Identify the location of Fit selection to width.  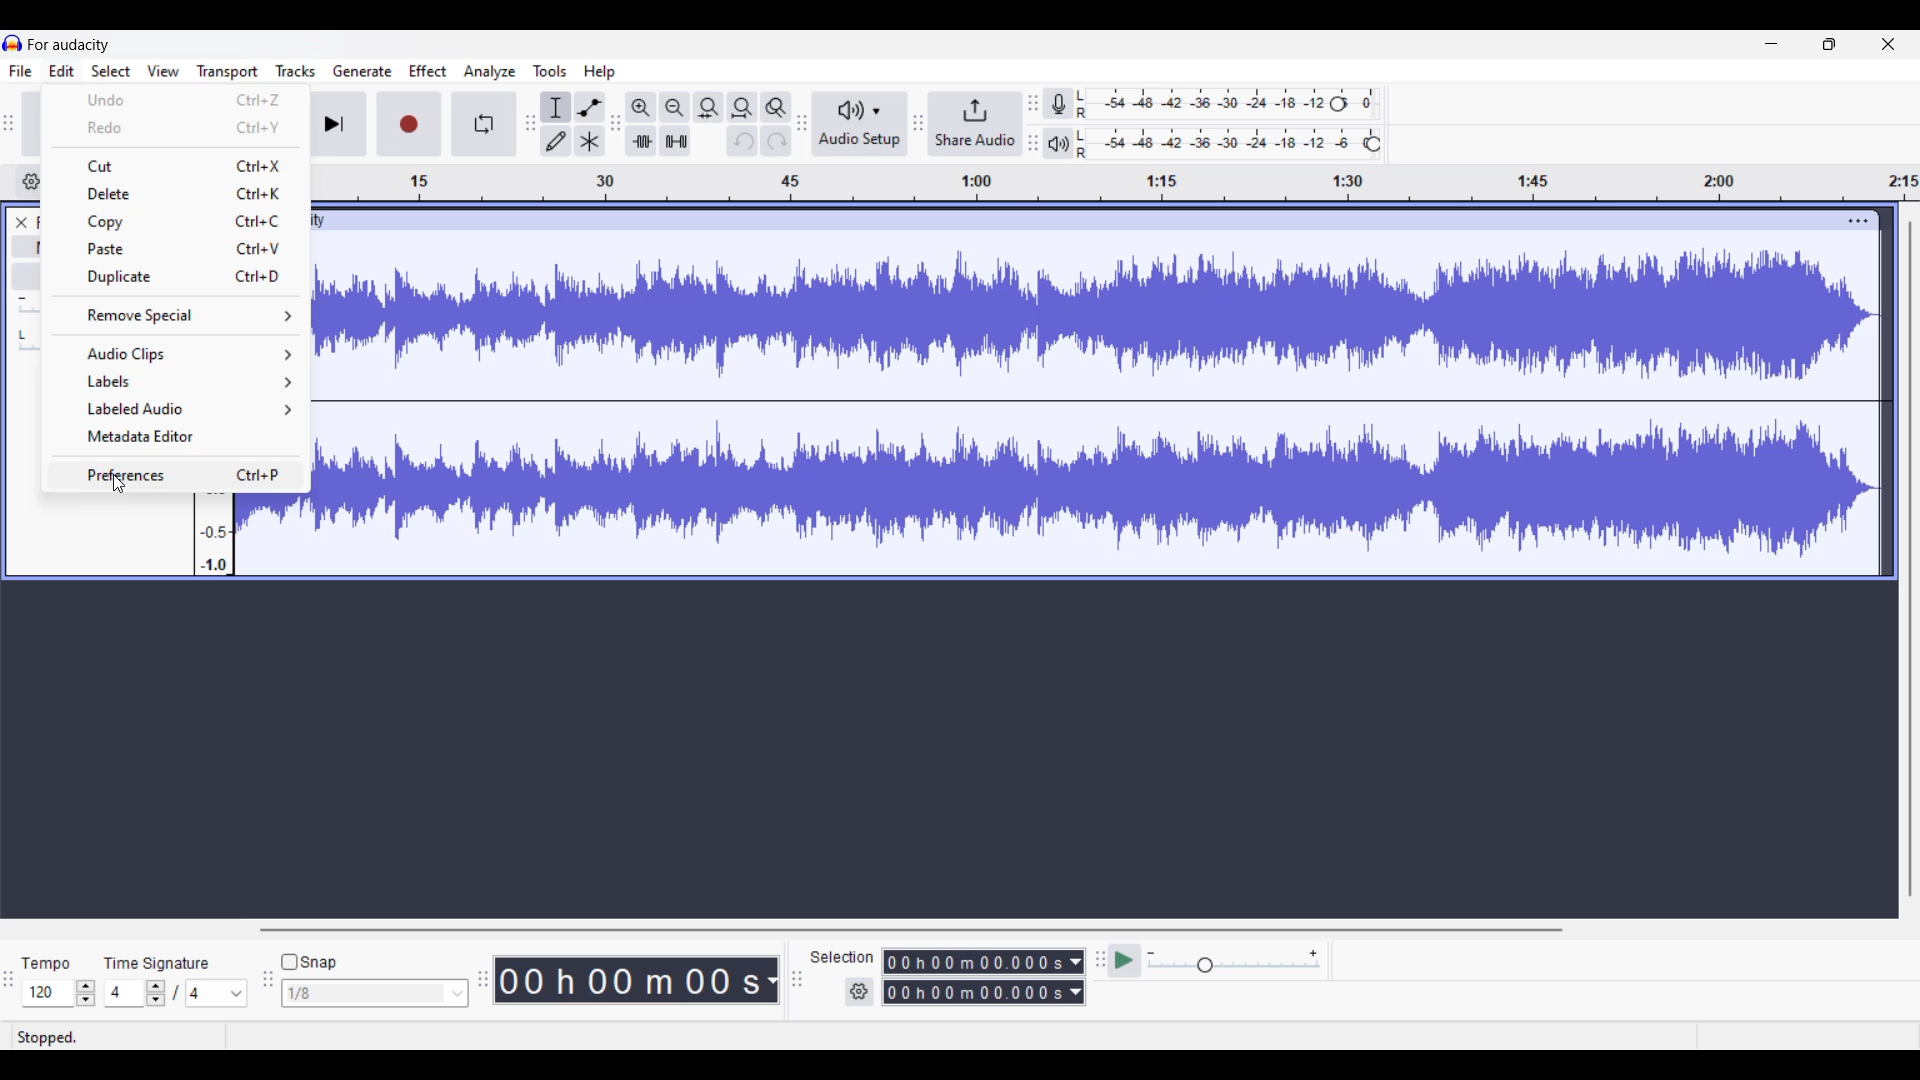
(708, 107).